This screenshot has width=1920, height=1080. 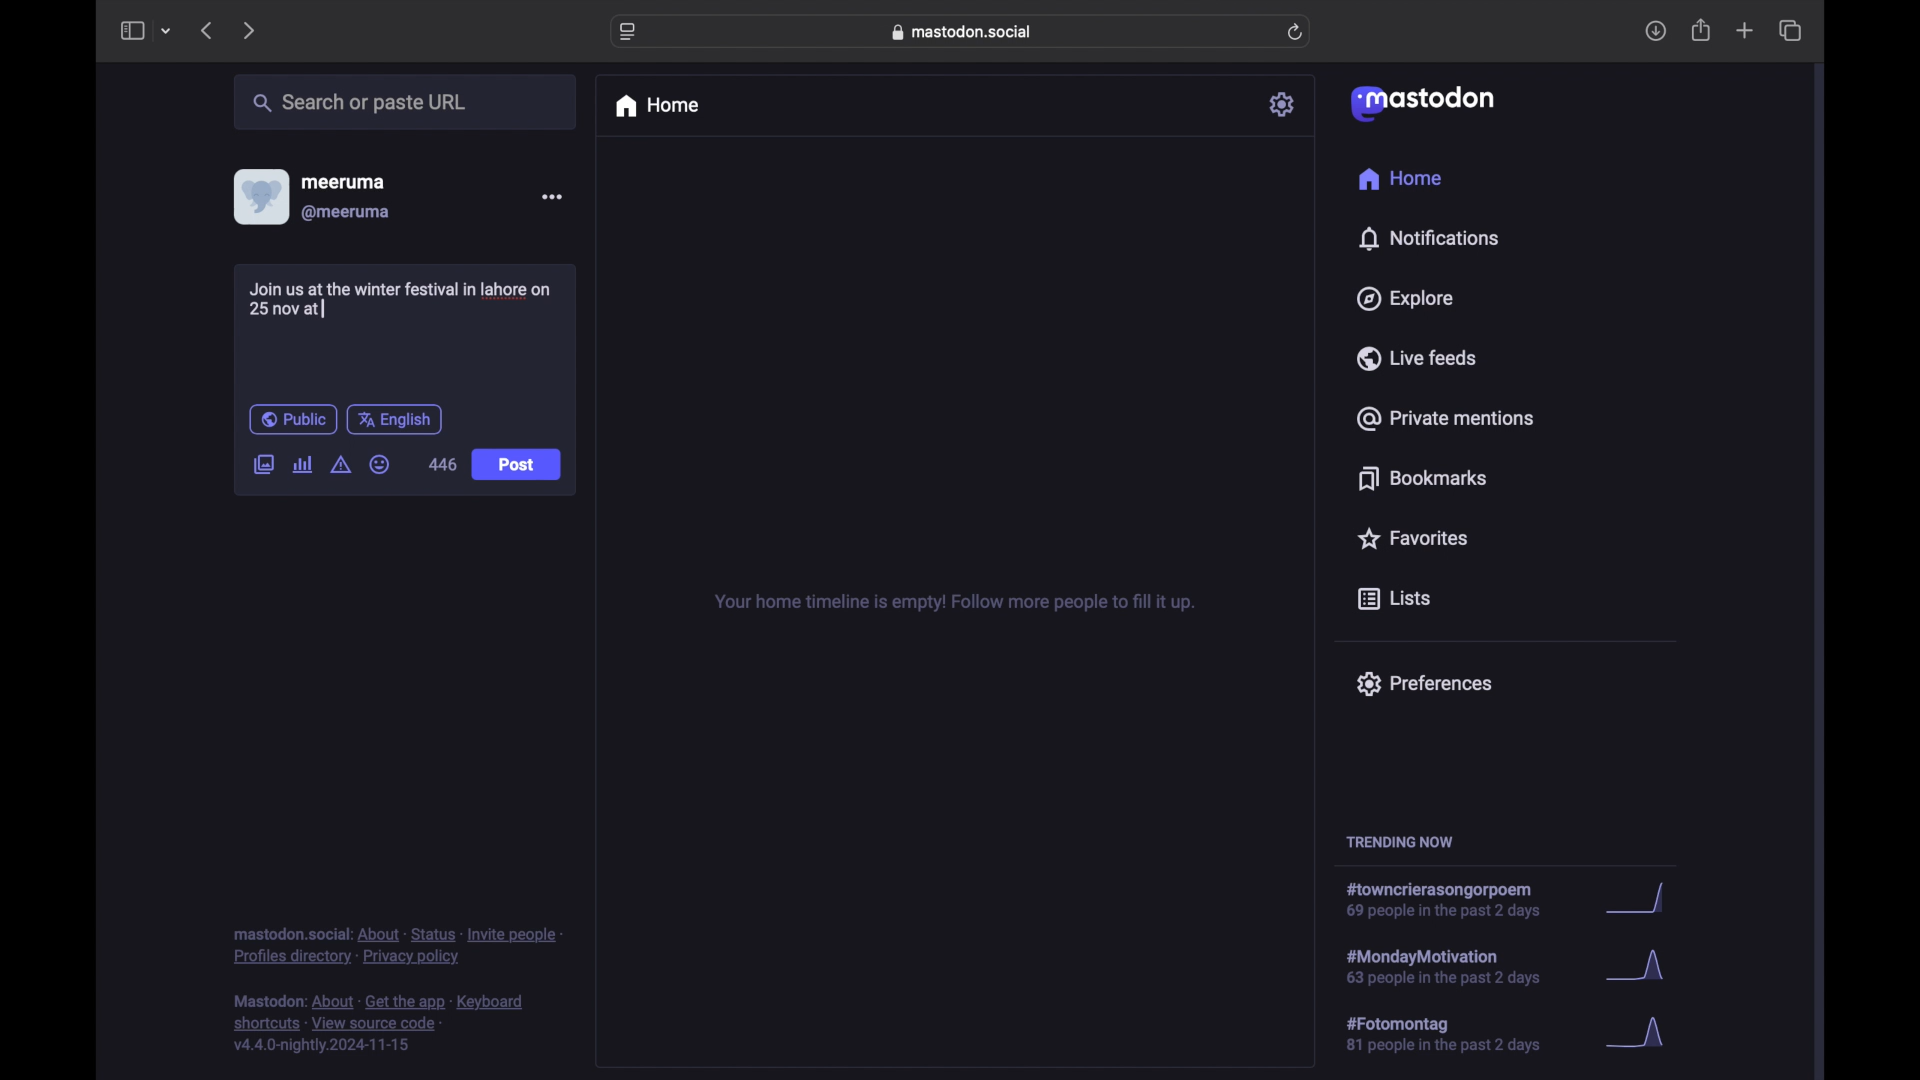 What do you see at coordinates (1423, 682) in the screenshot?
I see `preferences` at bounding box center [1423, 682].